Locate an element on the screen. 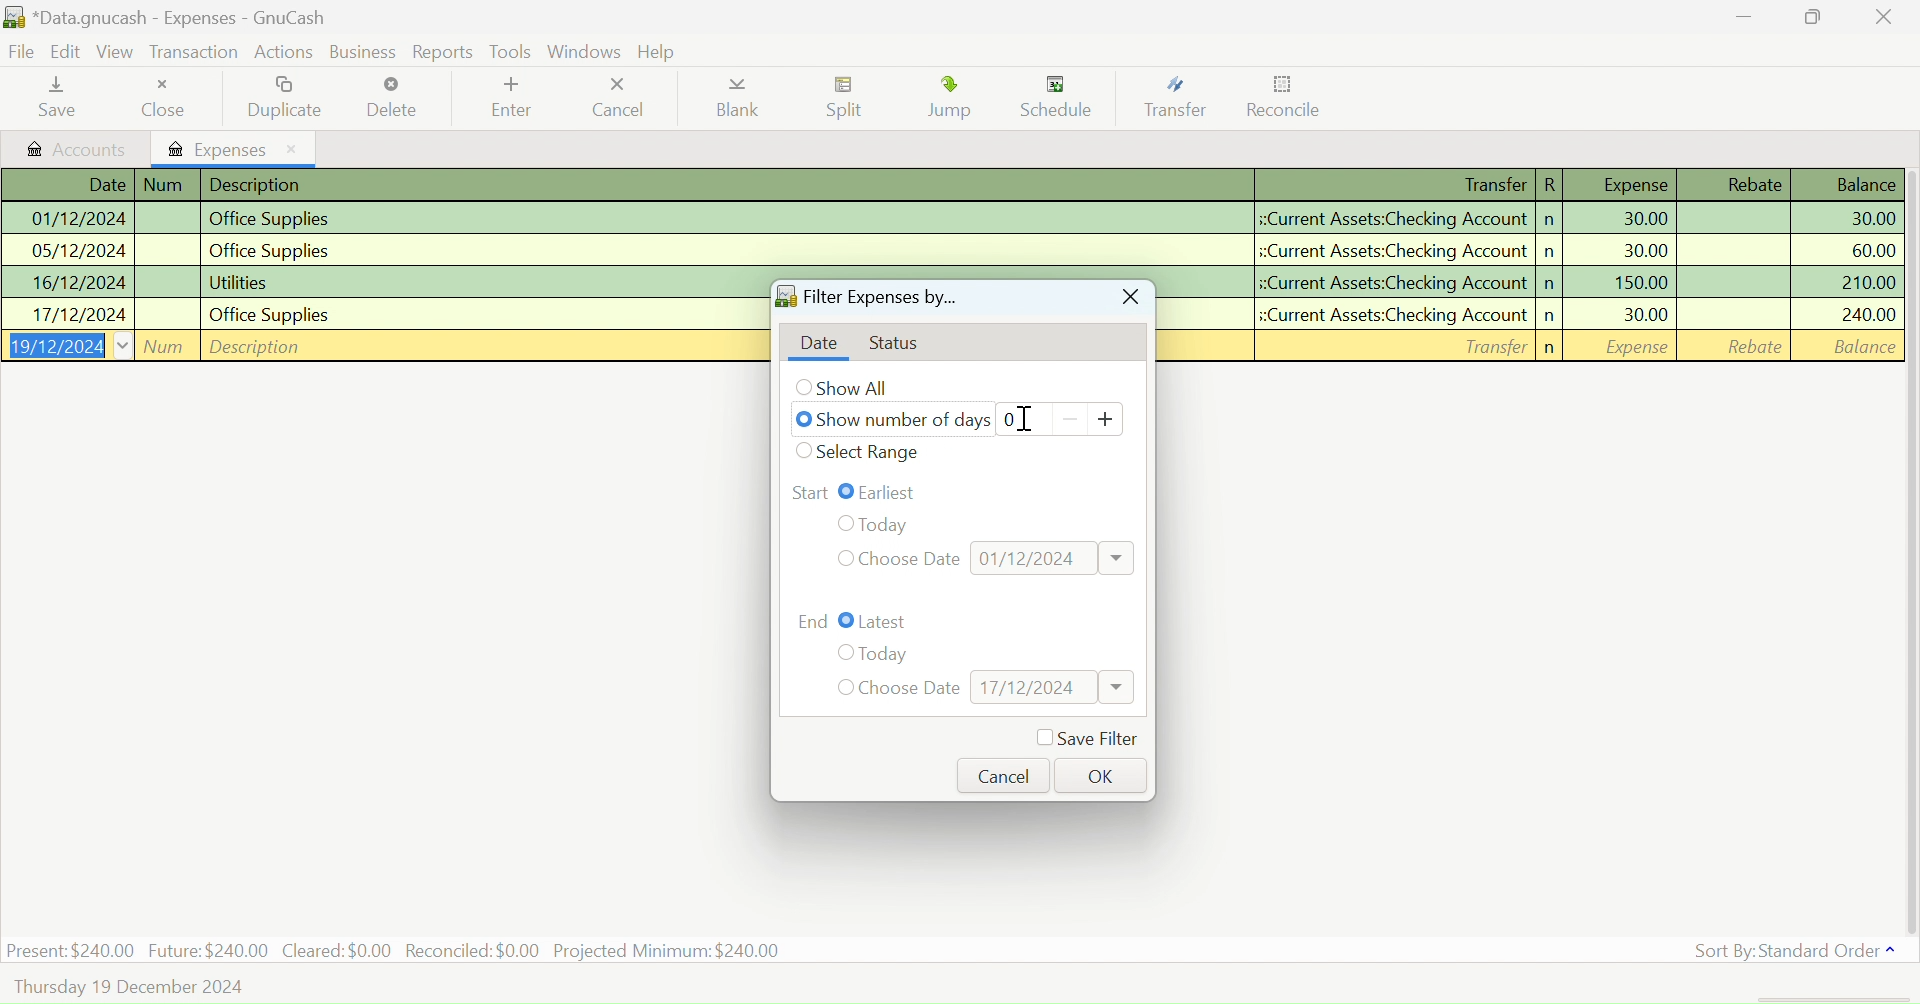 Image resolution: width=1920 pixels, height=1004 pixels. Reconcile is located at coordinates (1285, 101).